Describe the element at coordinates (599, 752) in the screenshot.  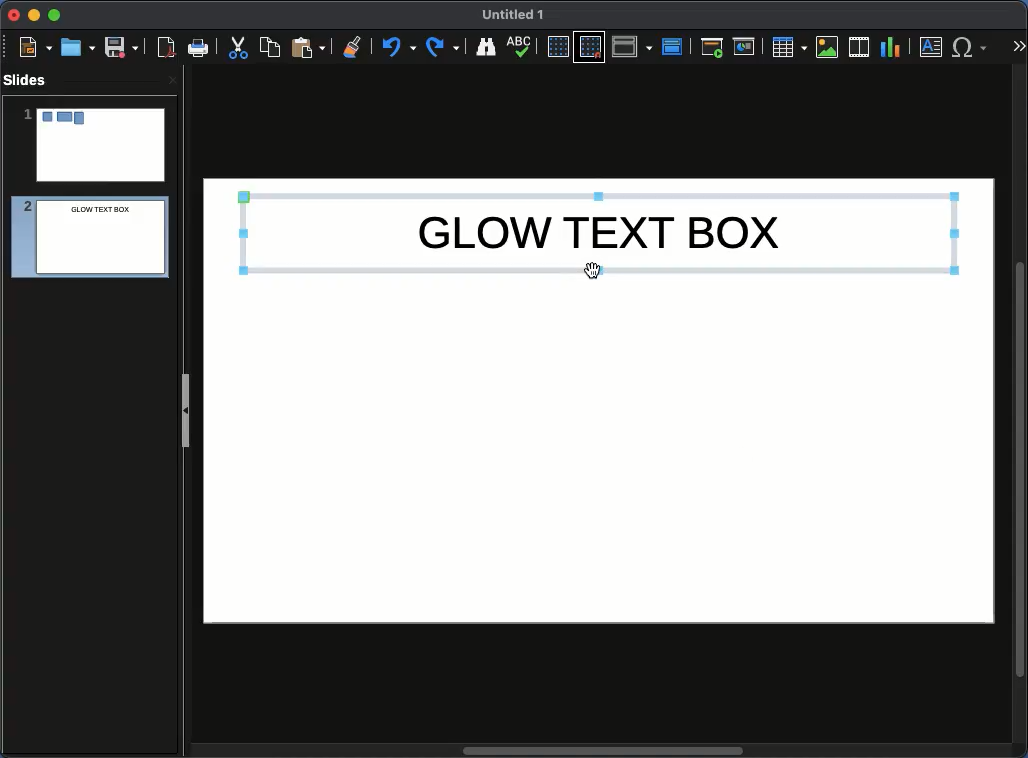
I see `Scroll` at that location.